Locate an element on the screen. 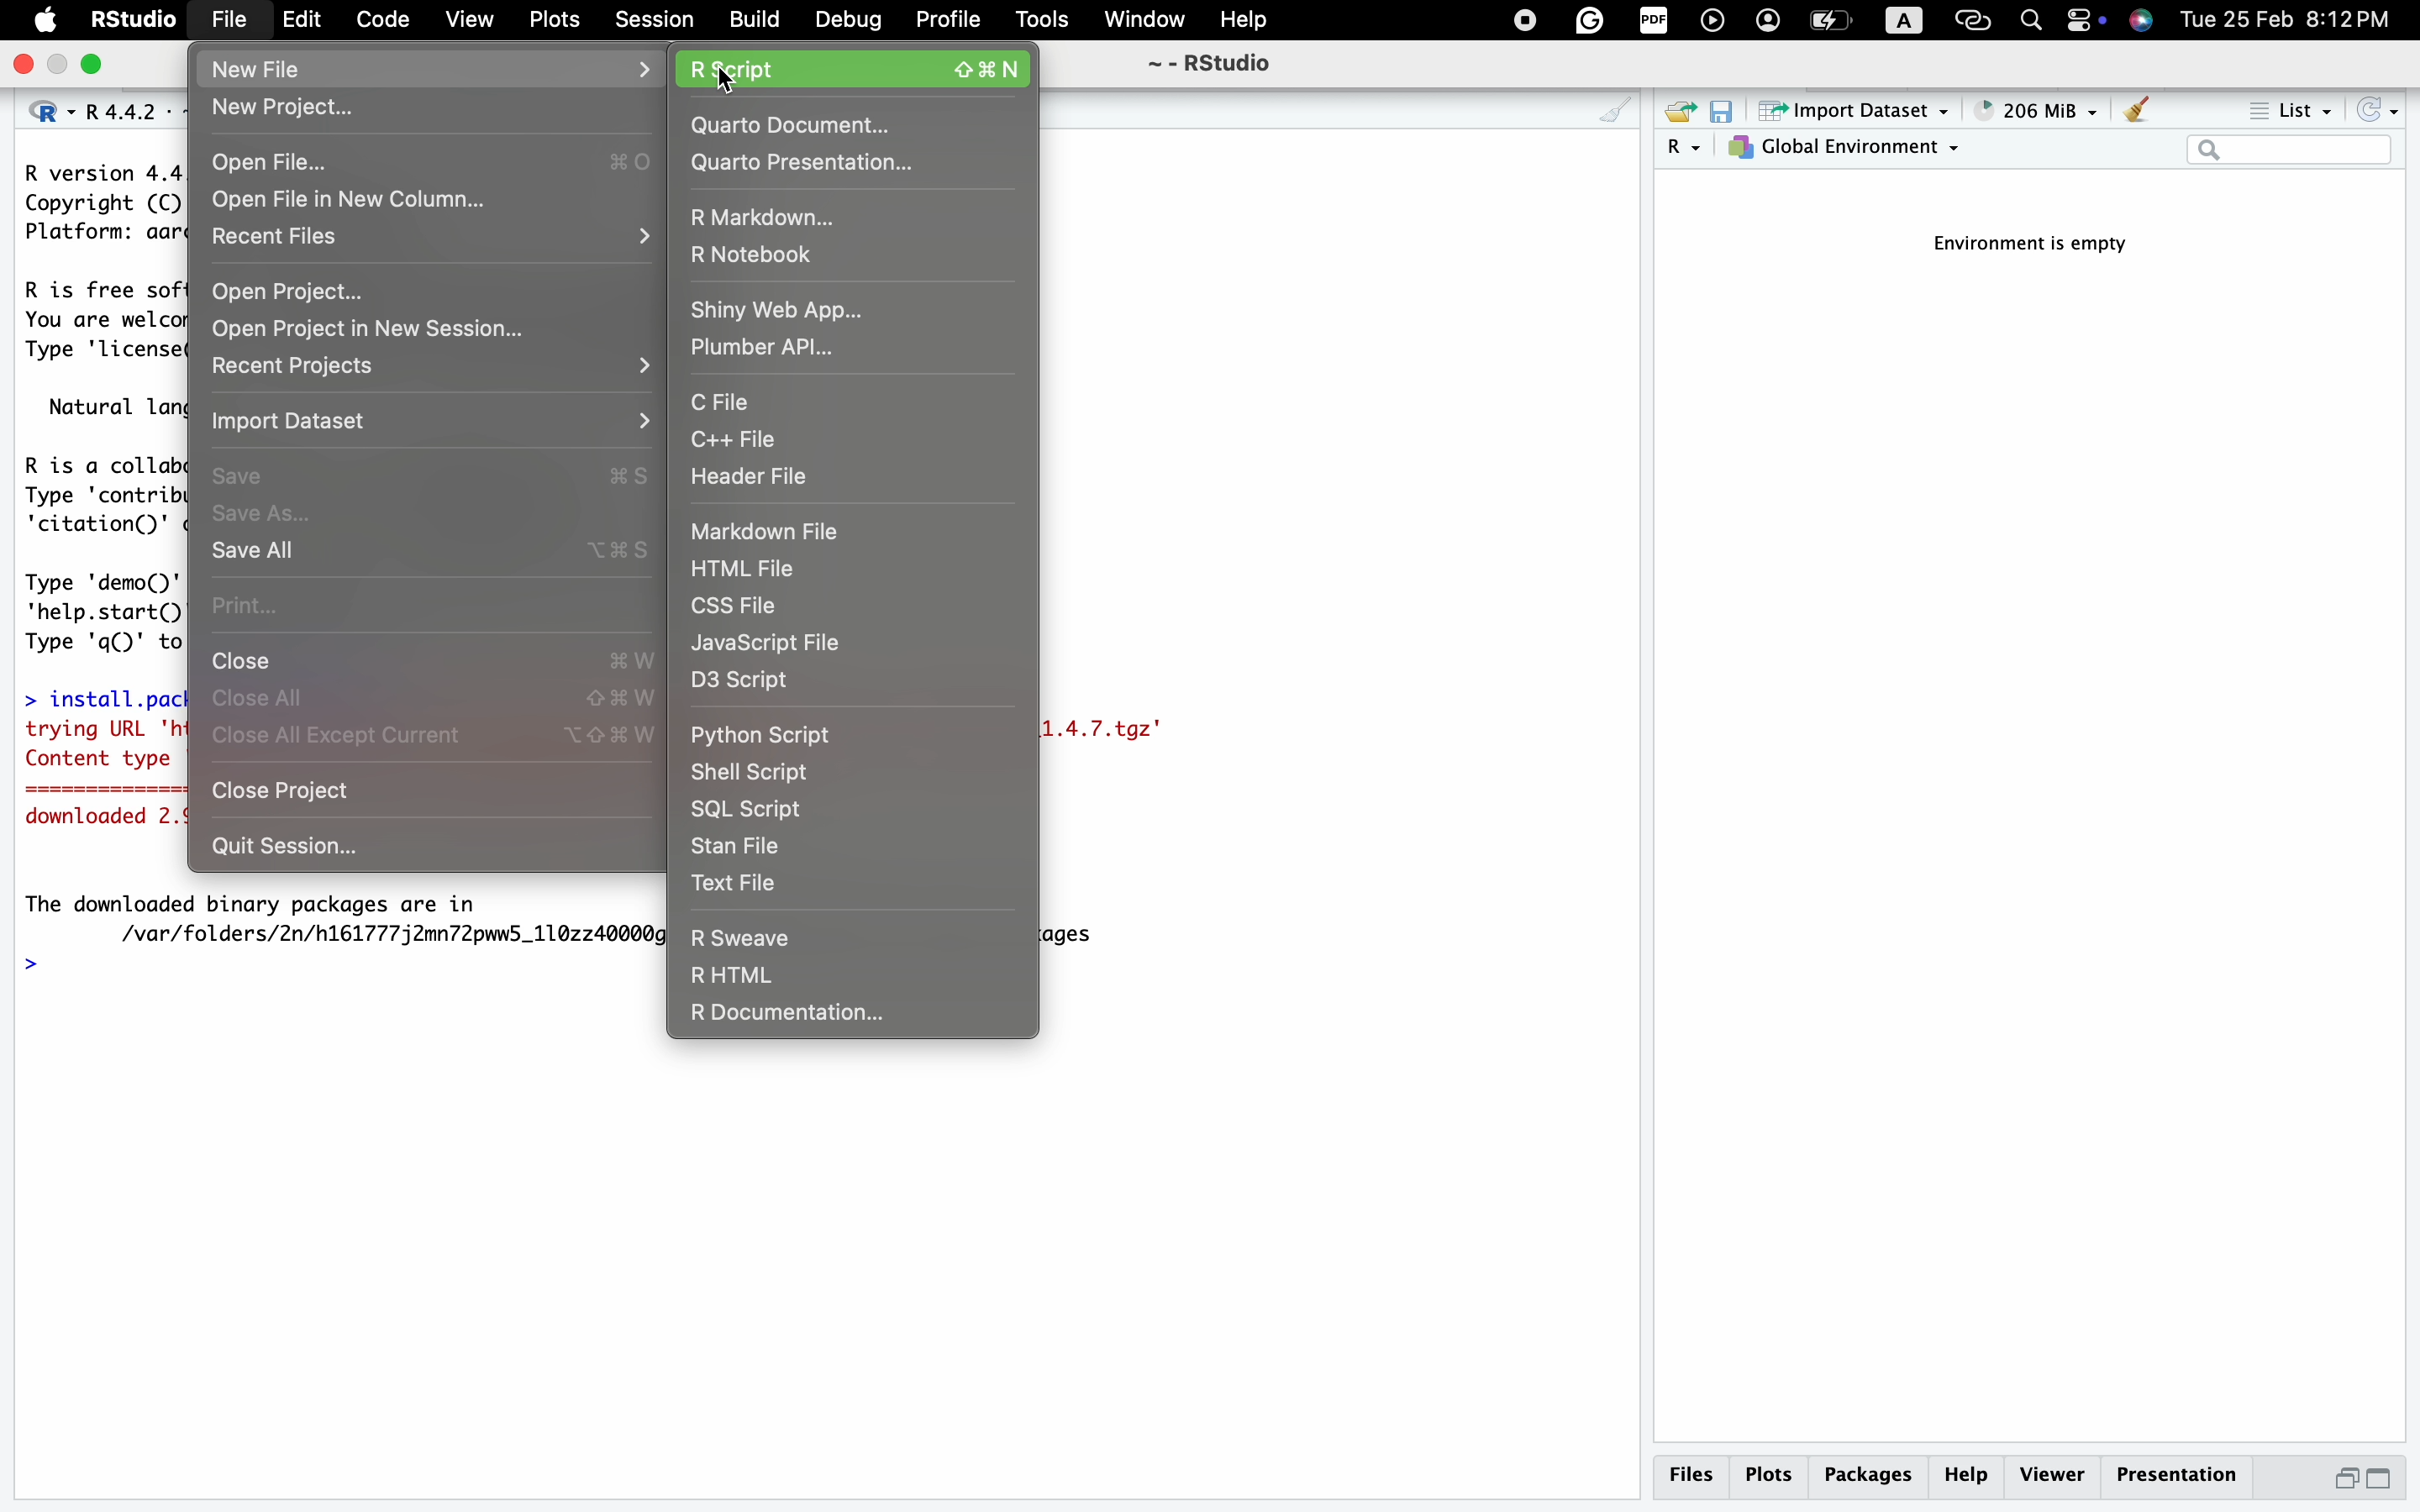  recent projects is located at coordinates (430, 366).